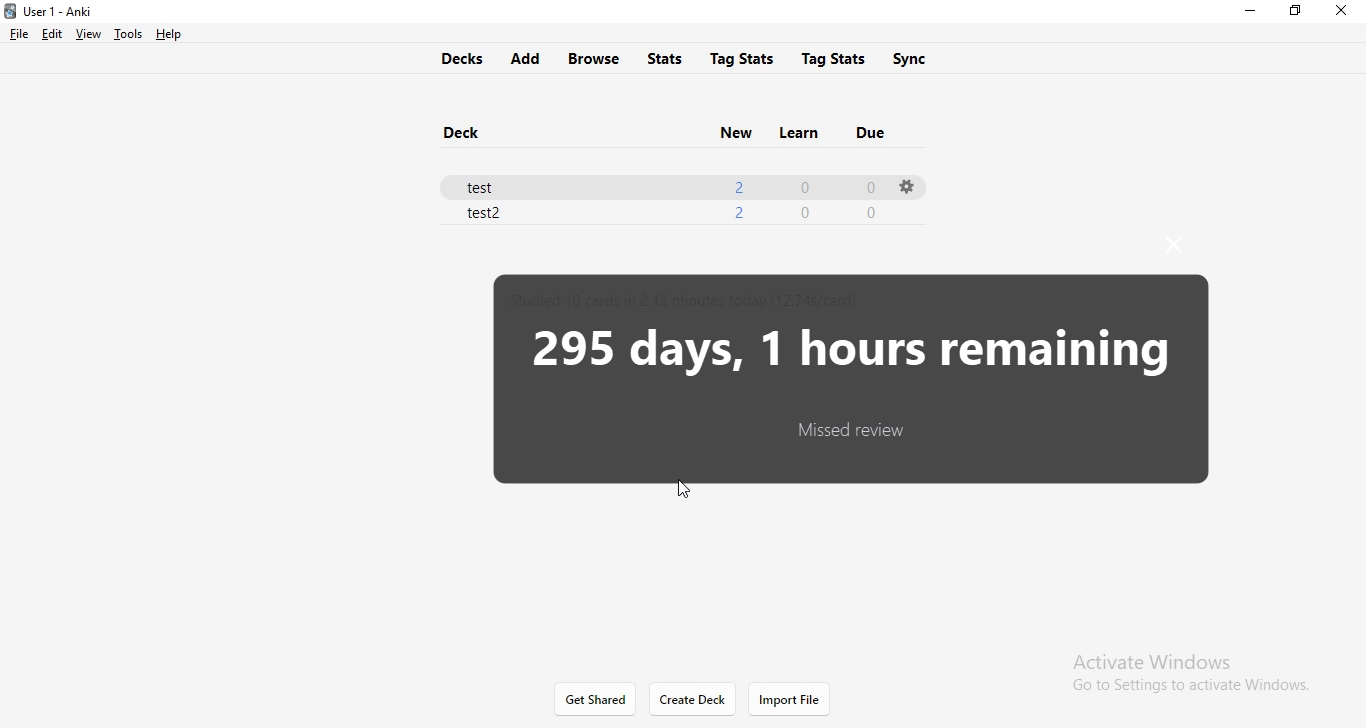 Image resolution: width=1366 pixels, height=728 pixels. What do you see at coordinates (166, 34) in the screenshot?
I see `help` at bounding box center [166, 34].